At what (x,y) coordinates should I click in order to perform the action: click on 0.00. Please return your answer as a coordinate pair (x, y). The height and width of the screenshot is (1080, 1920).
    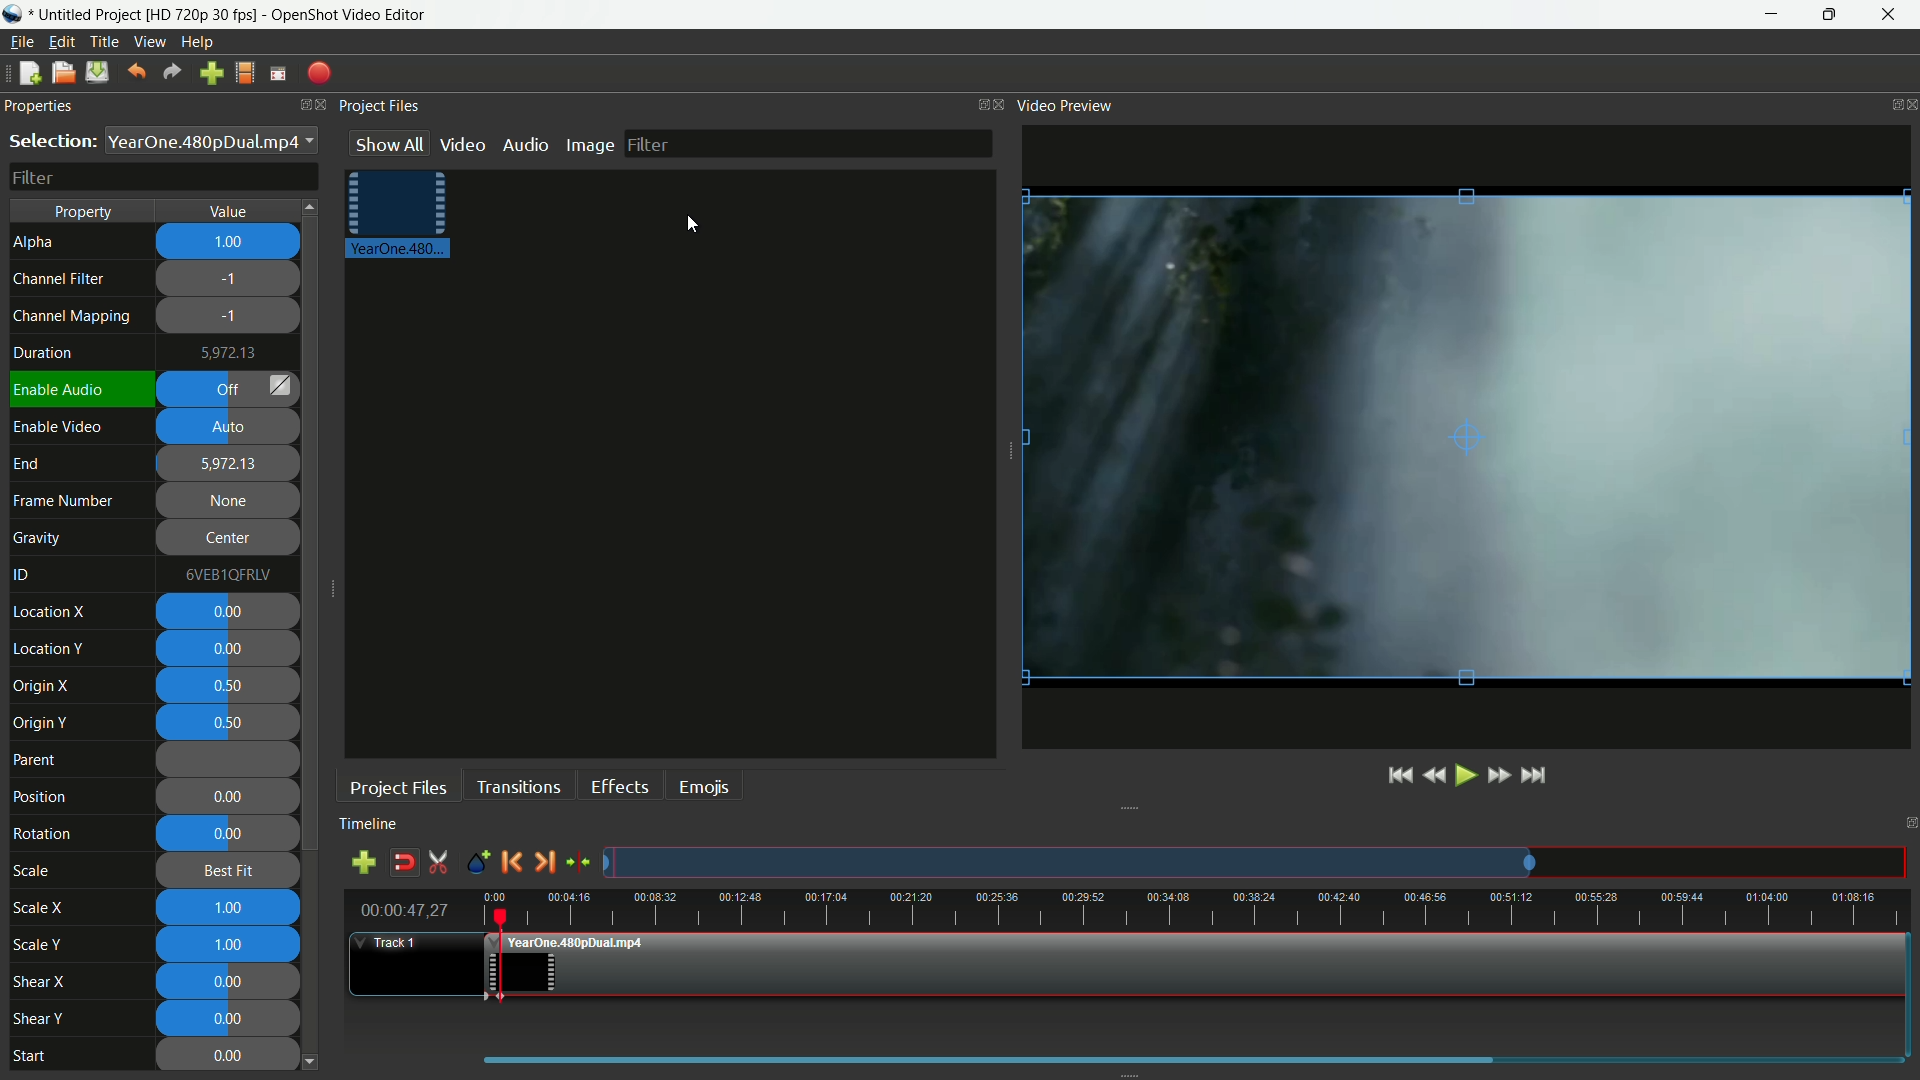
    Looking at the image, I should click on (225, 613).